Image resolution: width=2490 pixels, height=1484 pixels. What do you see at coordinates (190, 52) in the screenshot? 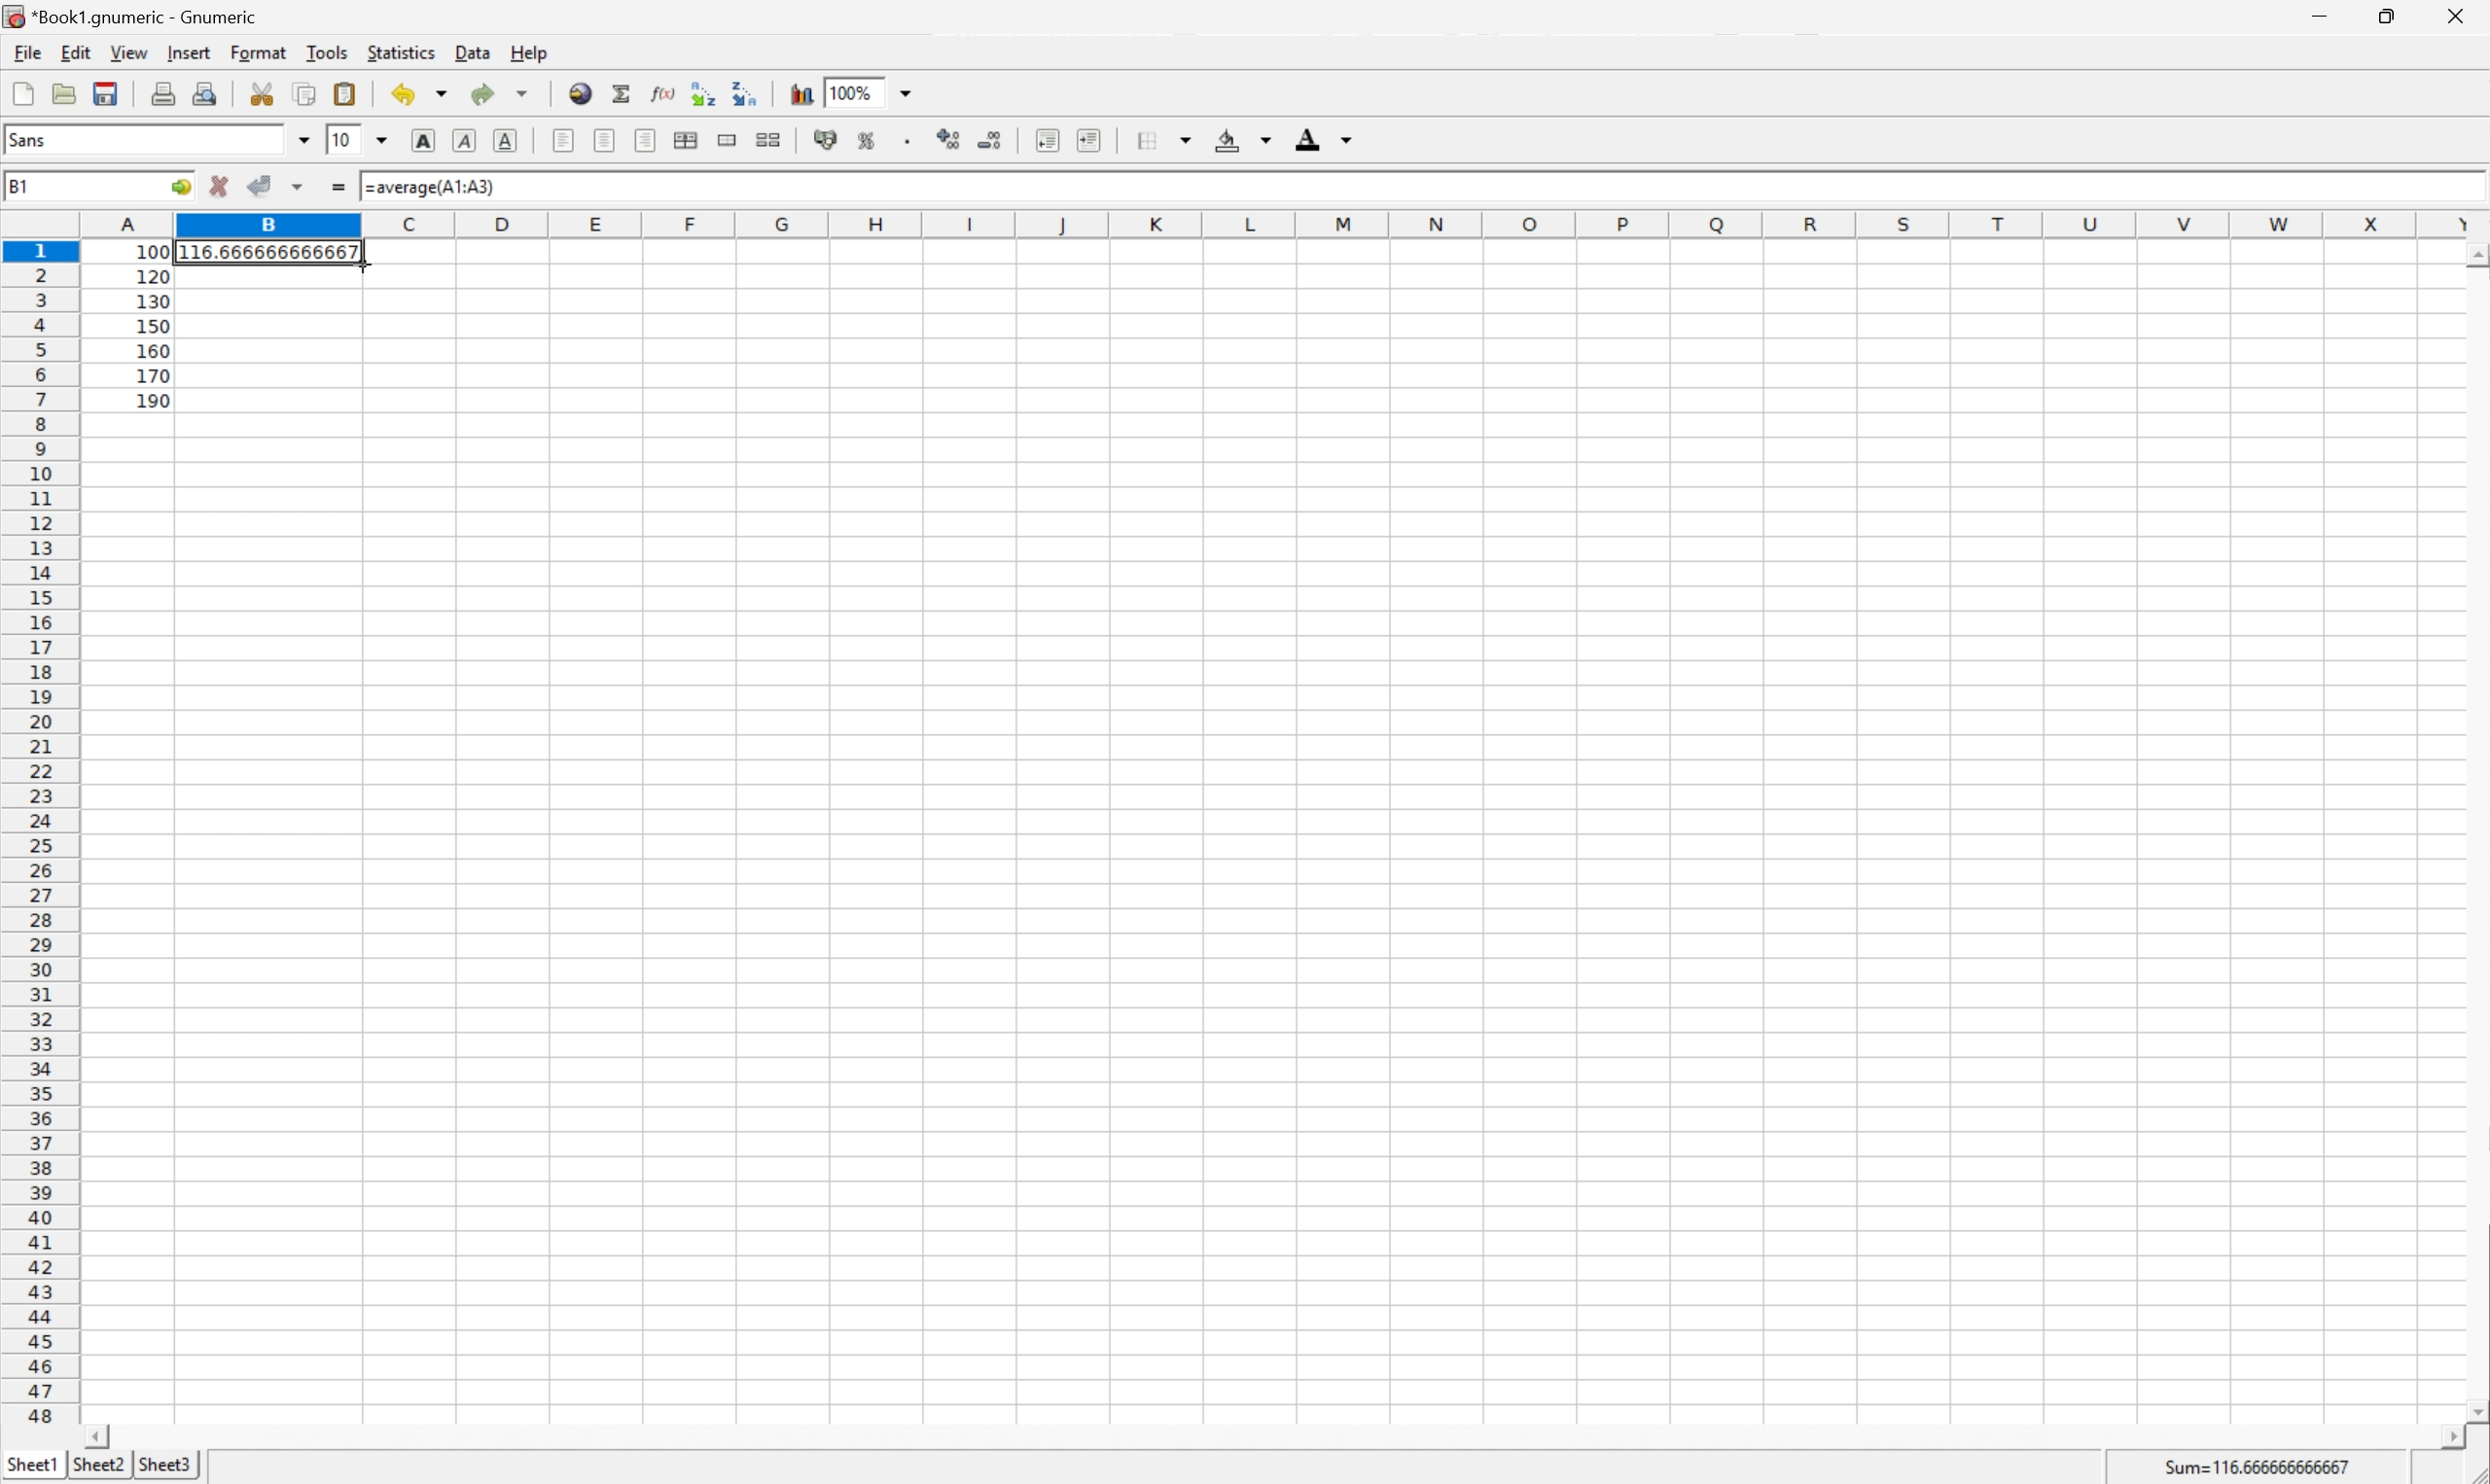
I see `Insert` at bounding box center [190, 52].